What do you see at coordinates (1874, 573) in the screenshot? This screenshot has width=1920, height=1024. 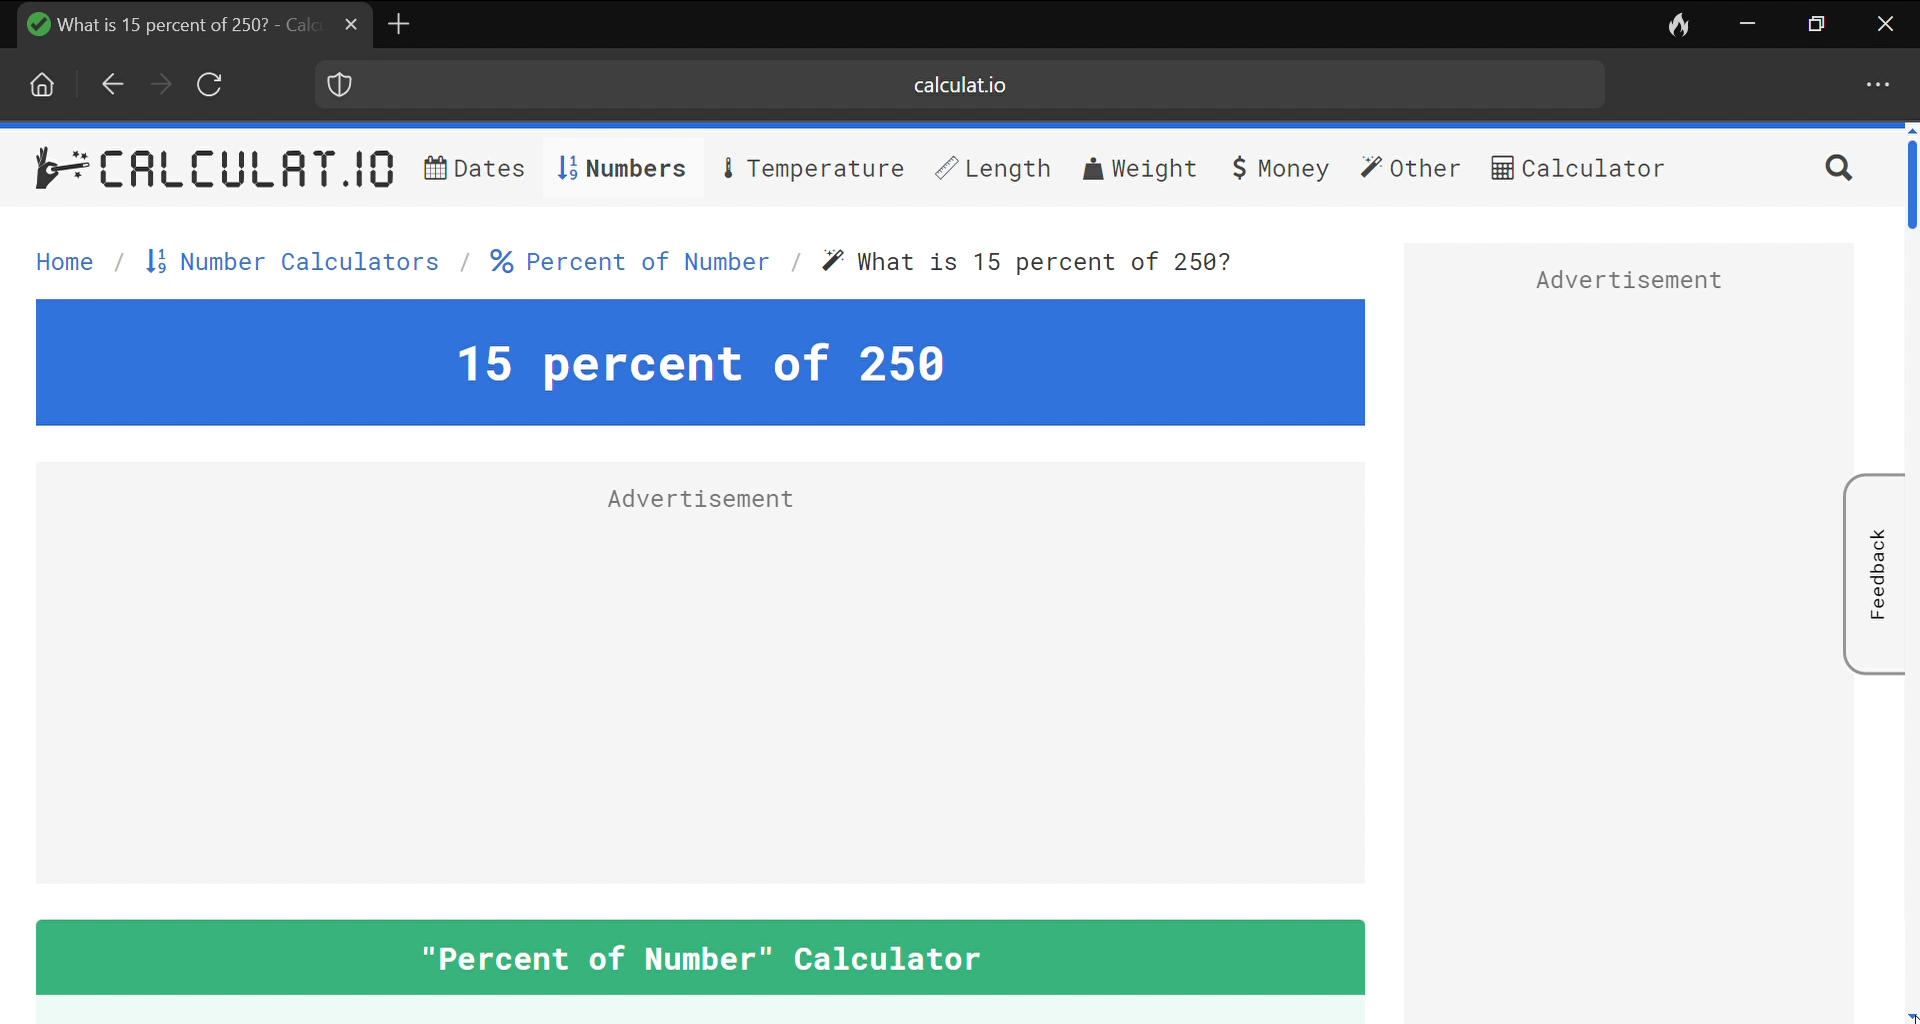 I see `Feedback` at bounding box center [1874, 573].